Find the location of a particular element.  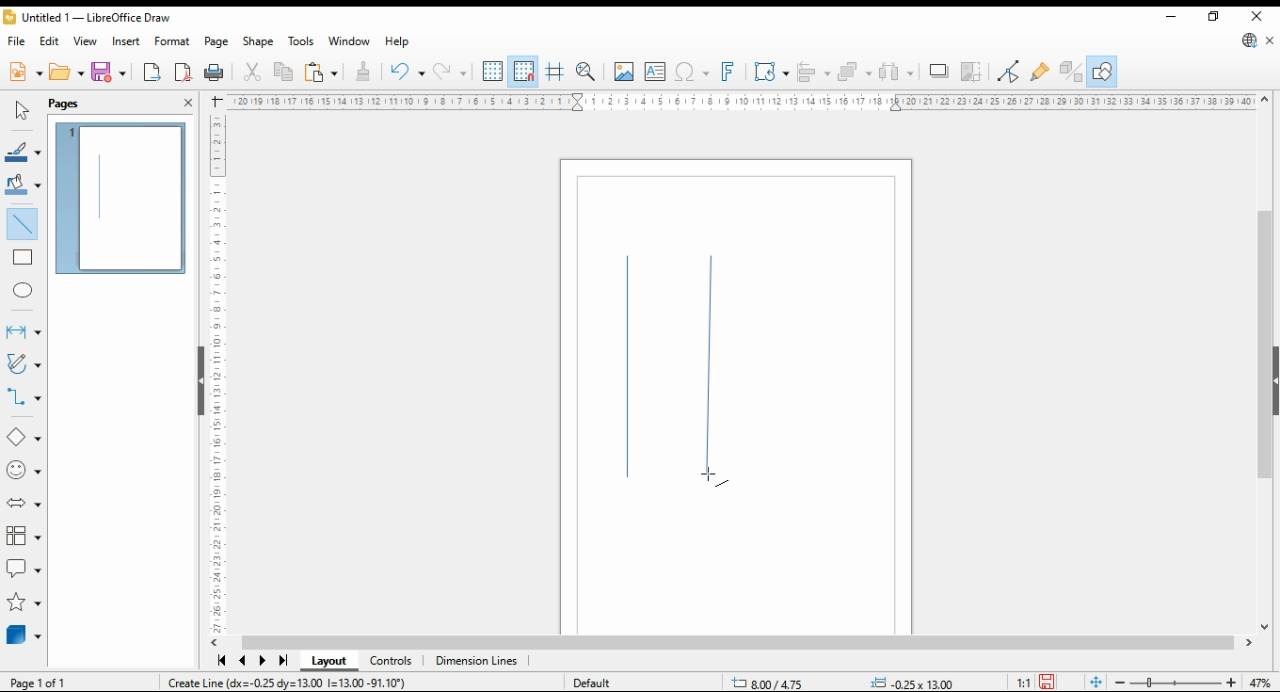

undo is located at coordinates (452, 72).